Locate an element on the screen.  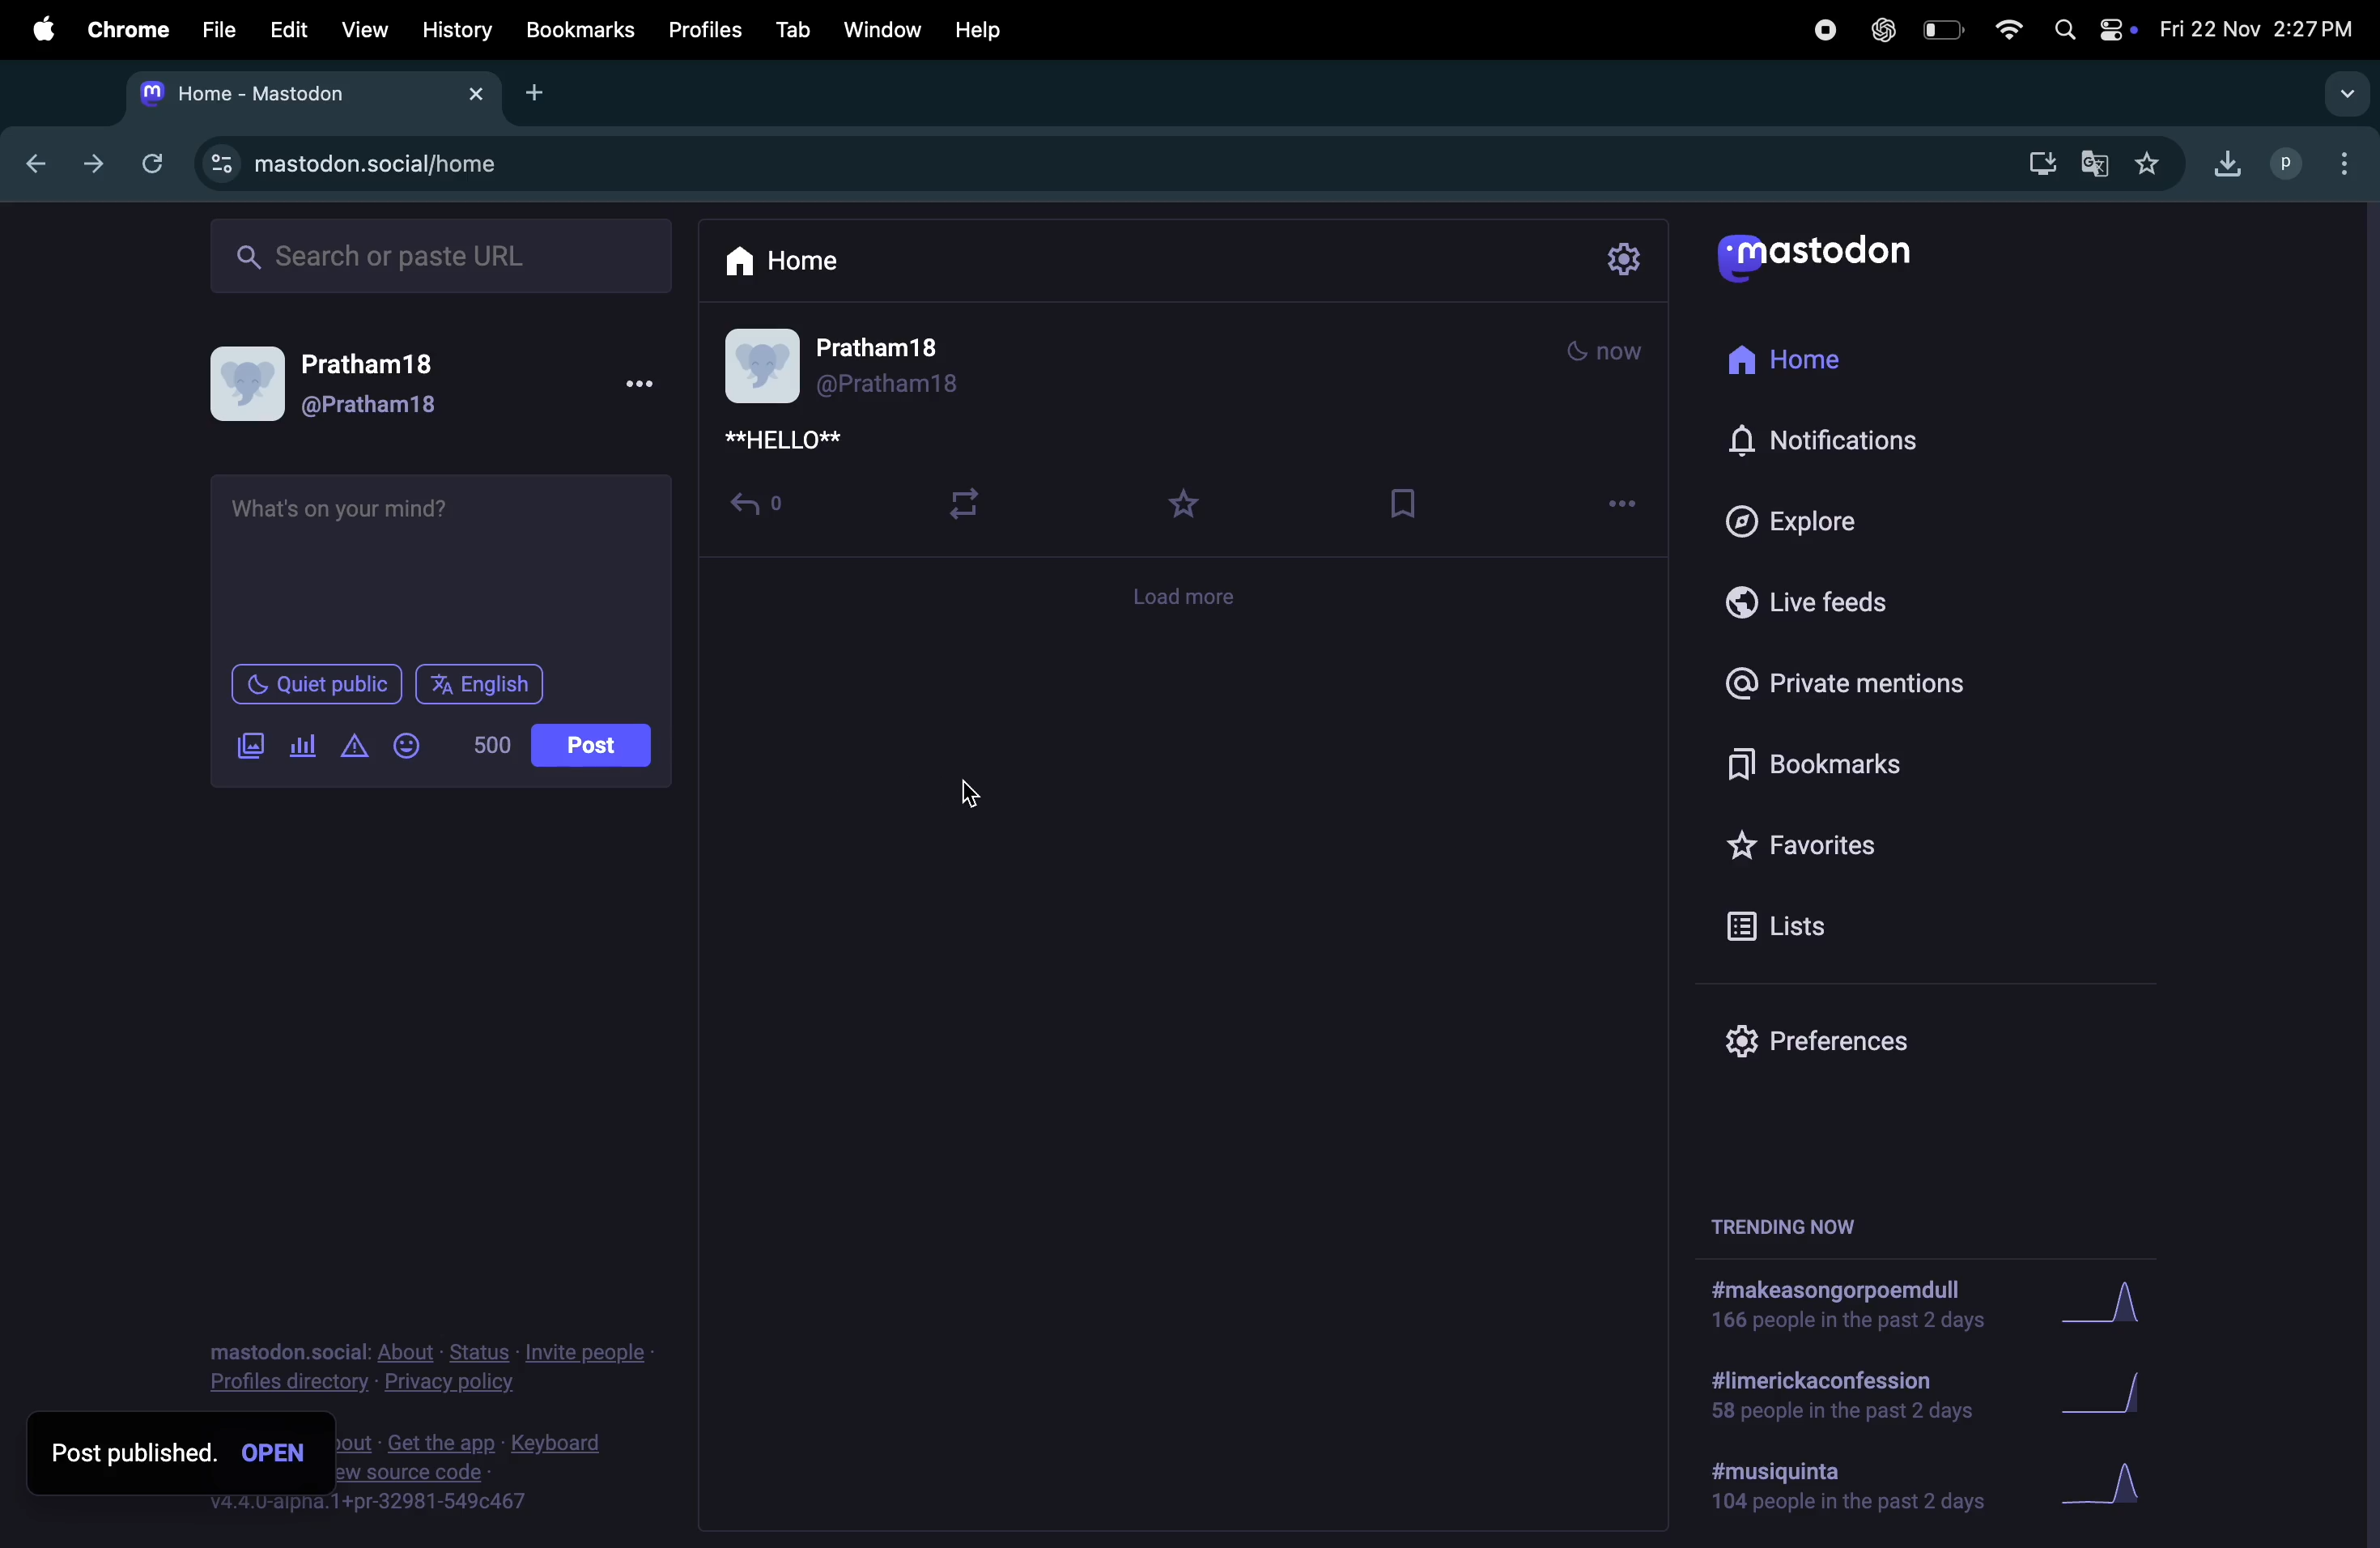
window is located at coordinates (884, 25).